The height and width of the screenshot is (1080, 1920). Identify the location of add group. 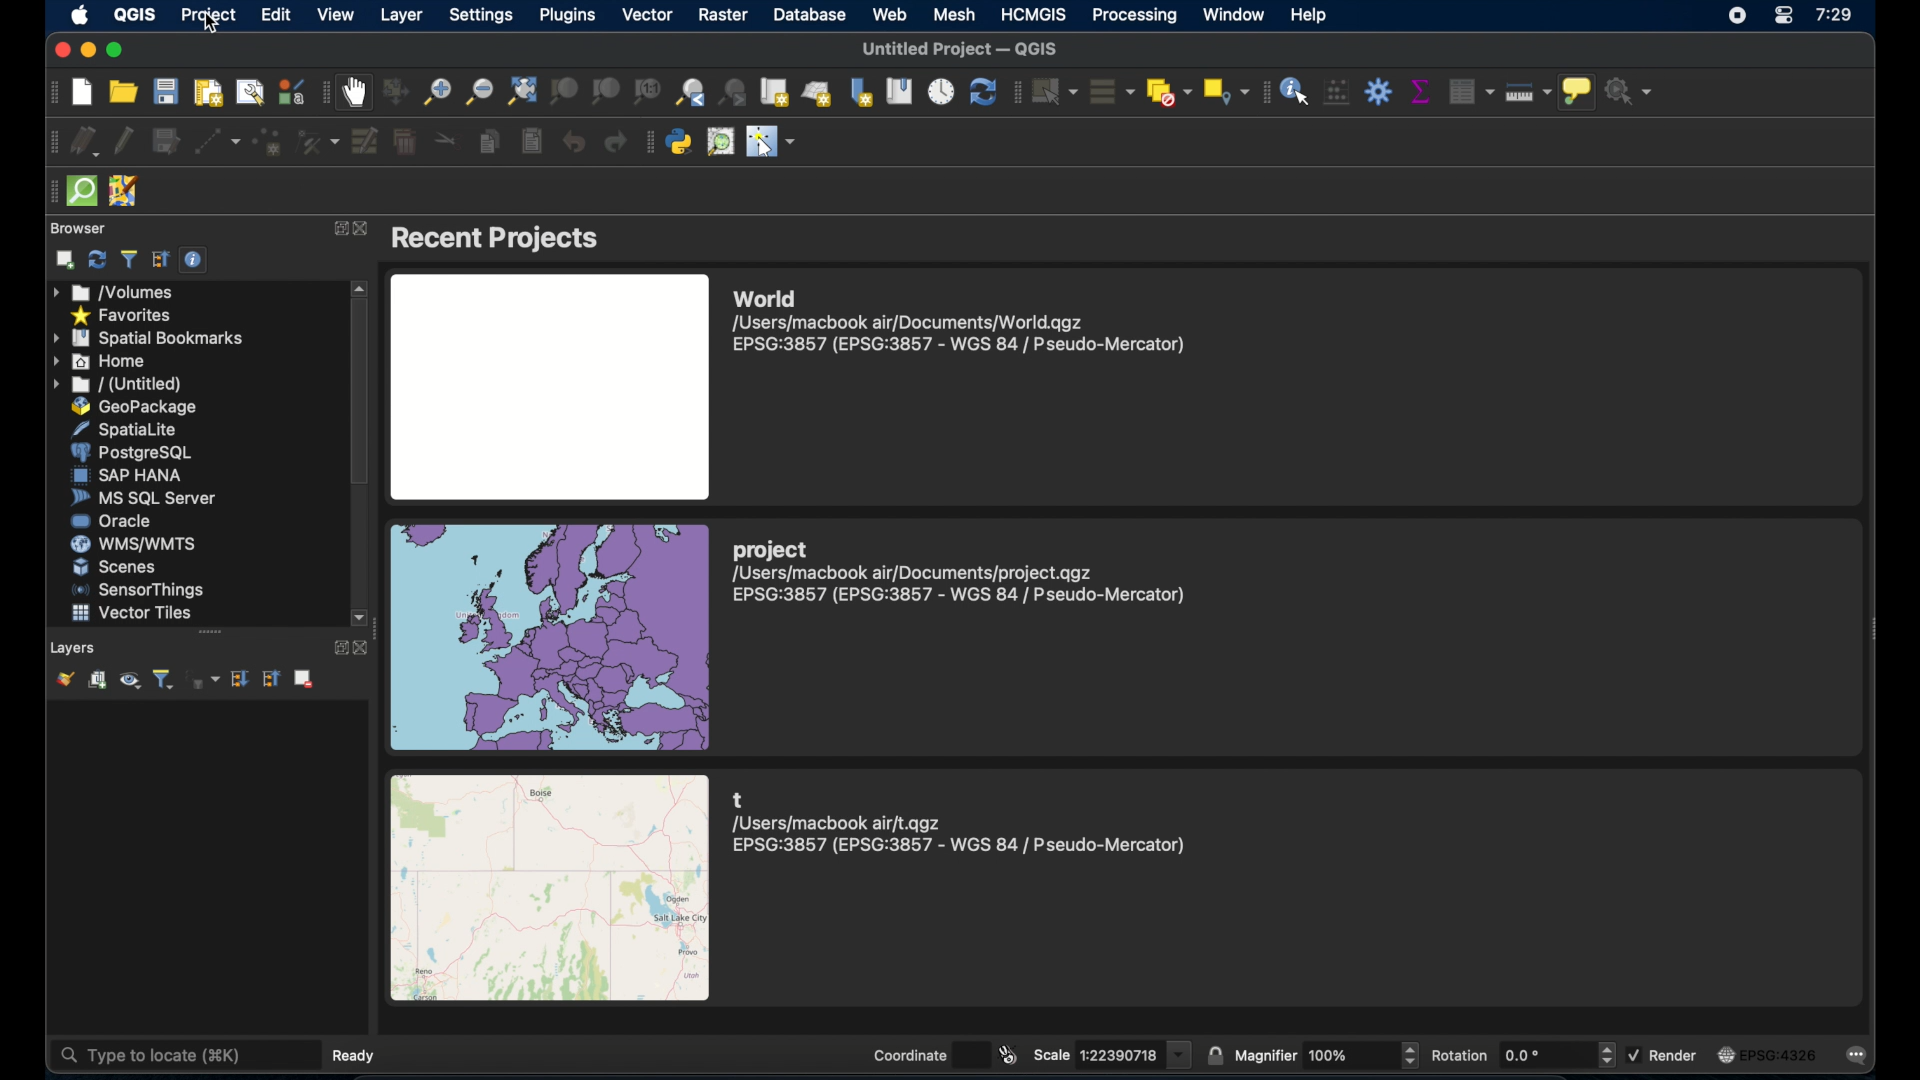
(97, 681).